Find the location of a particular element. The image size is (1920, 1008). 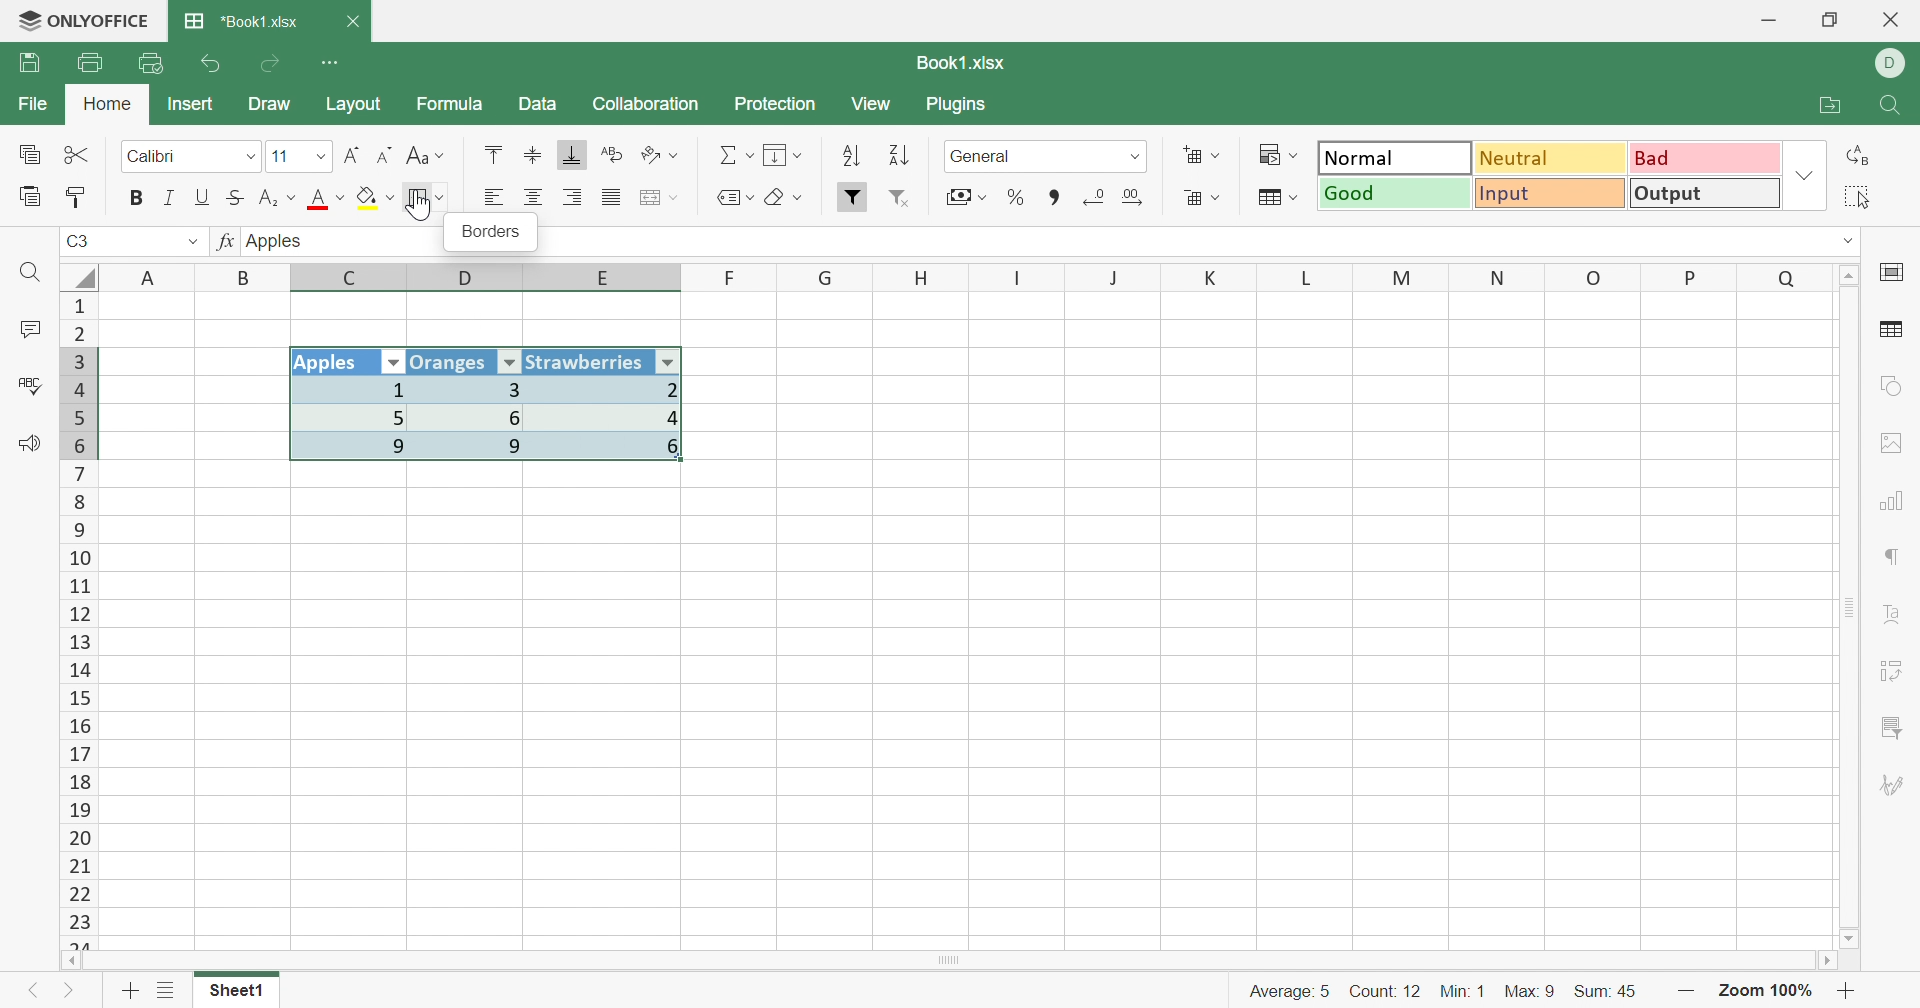

Redo is located at coordinates (273, 64).